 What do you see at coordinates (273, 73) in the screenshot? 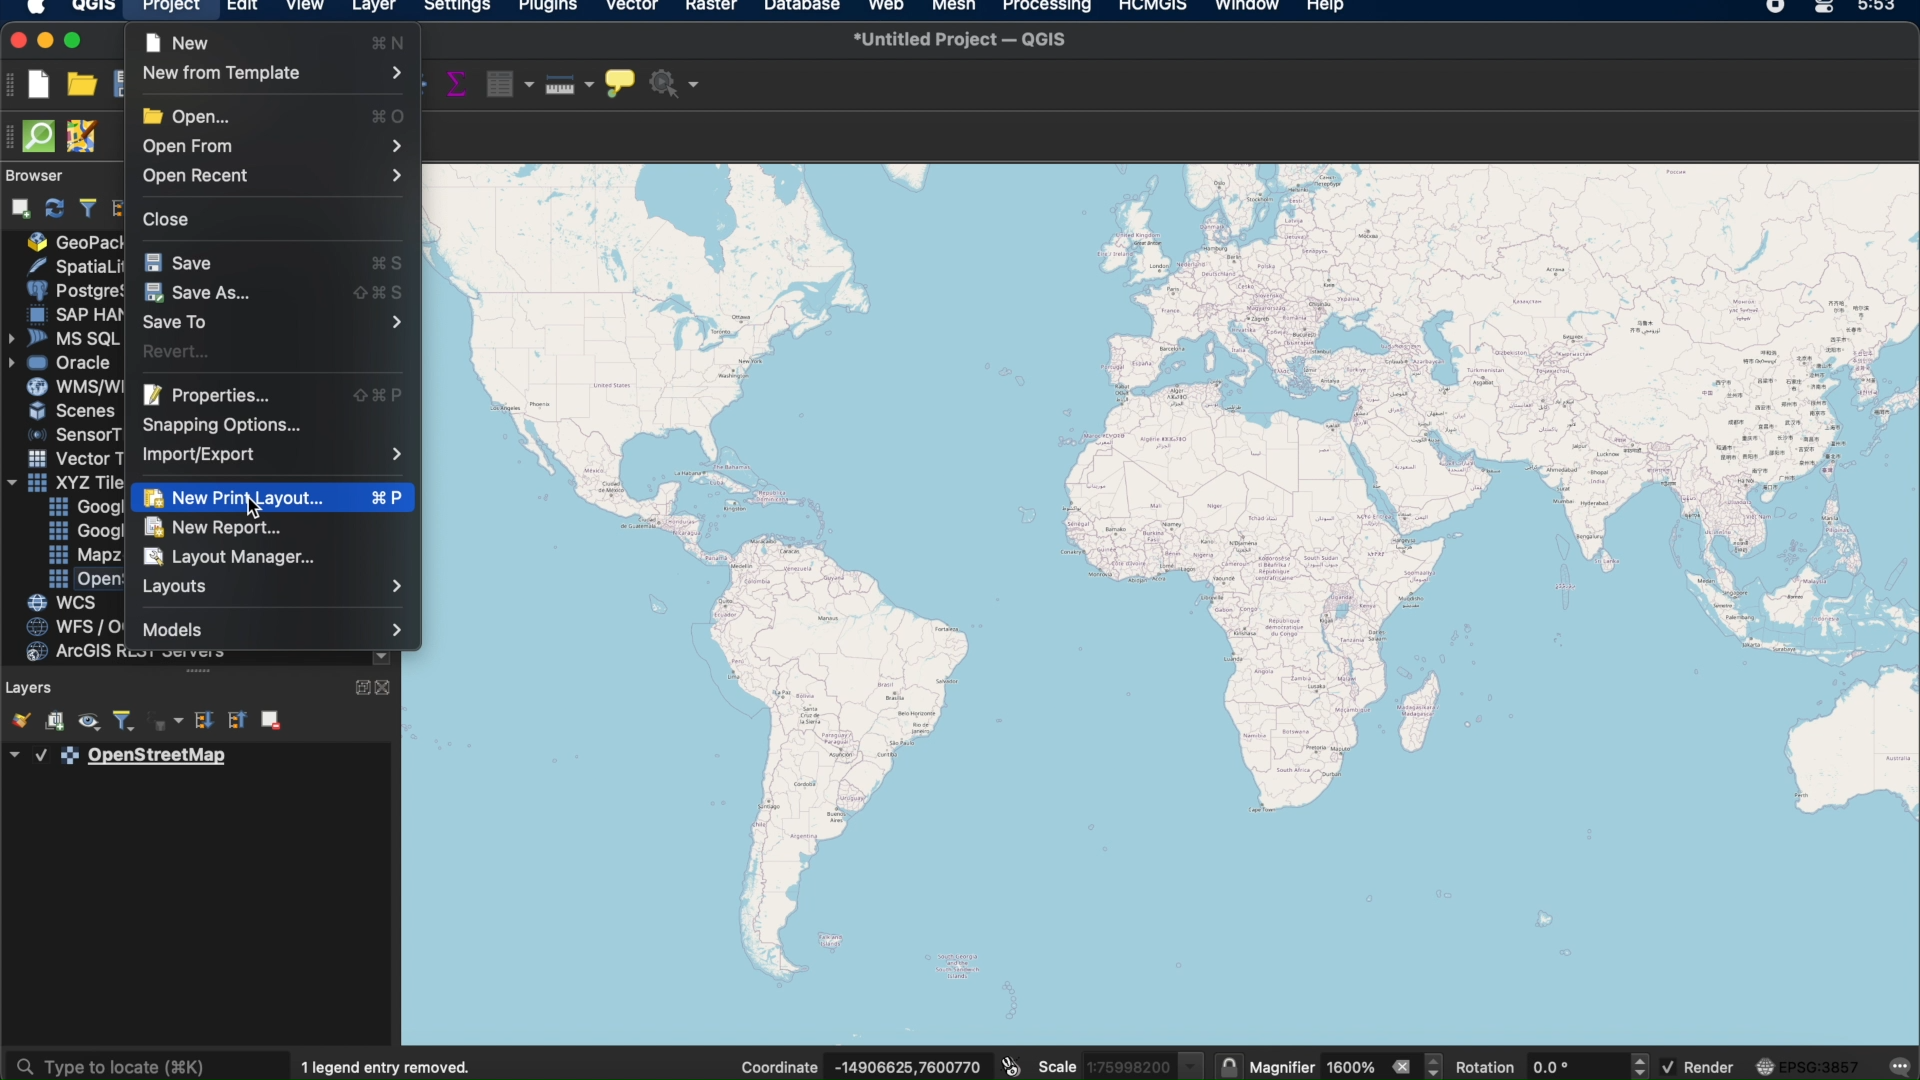
I see `New from Template ` at bounding box center [273, 73].